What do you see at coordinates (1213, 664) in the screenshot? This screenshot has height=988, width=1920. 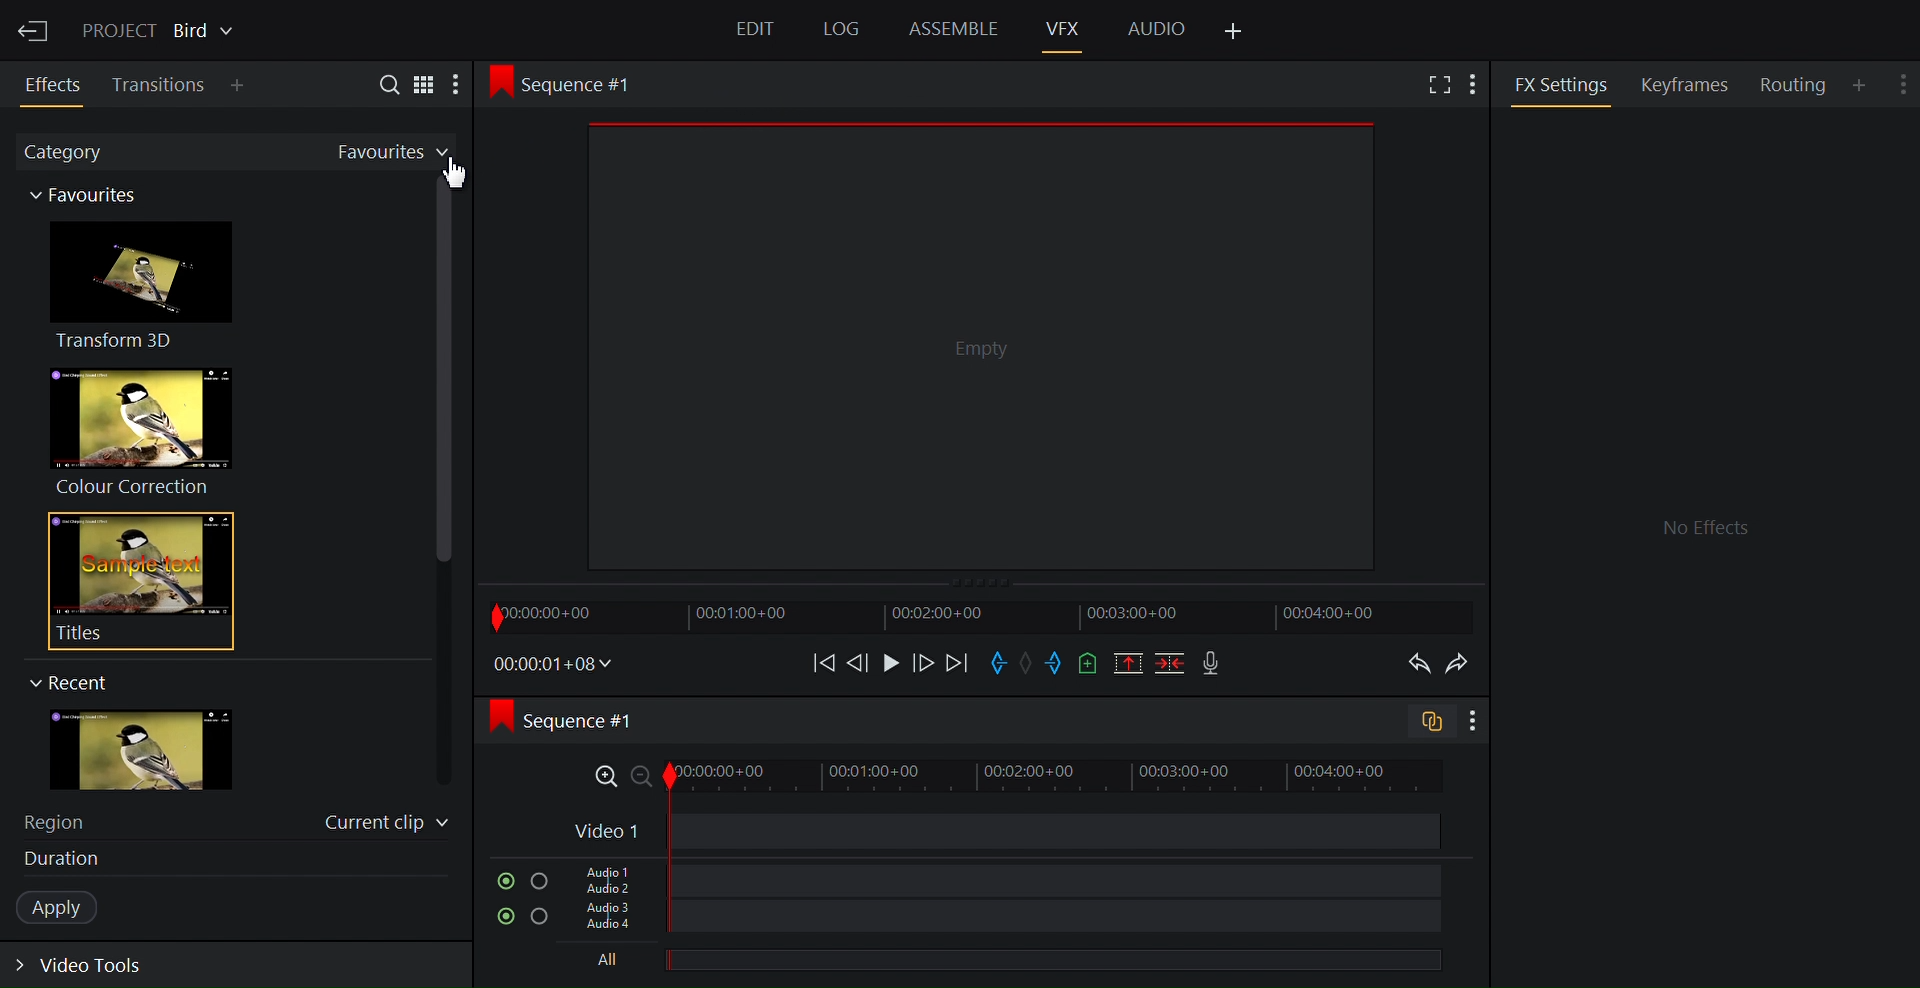 I see `Record voice over` at bounding box center [1213, 664].